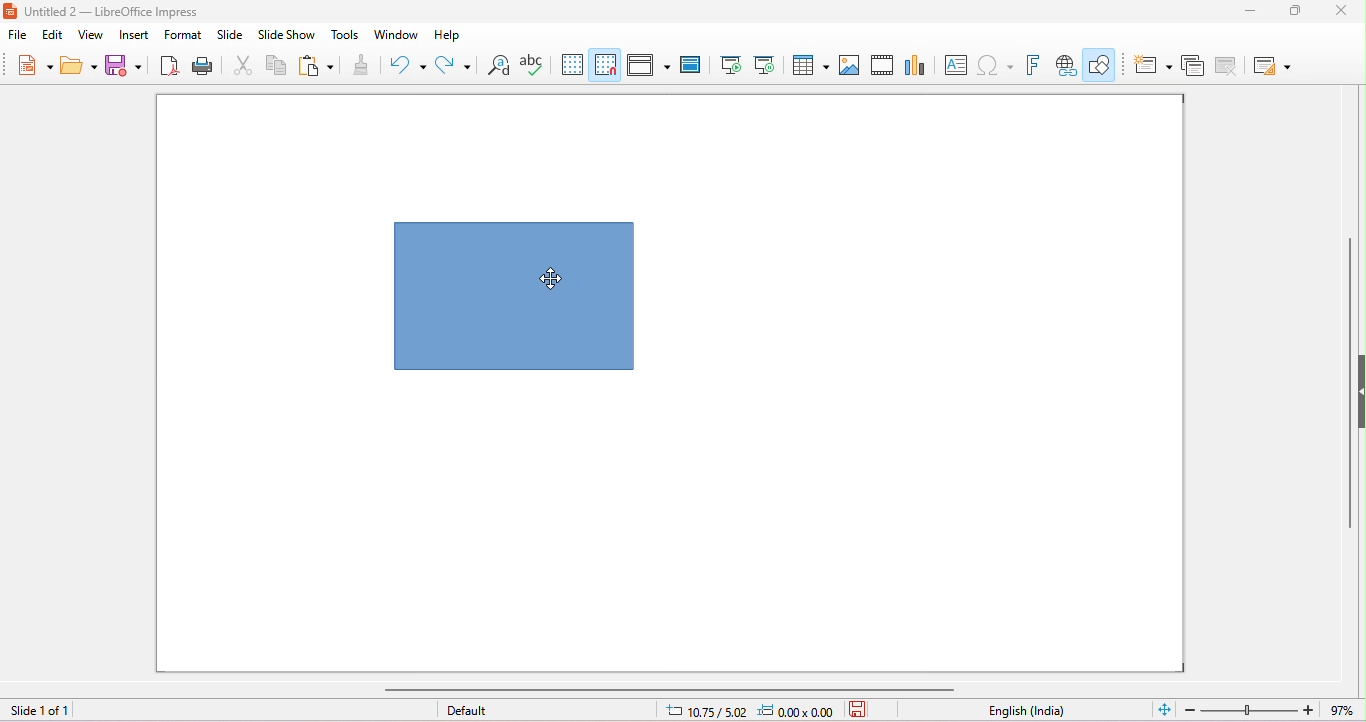 The height and width of the screenshot is (722, 1366). What do you see at coordinates (606, 64) in the screenshot?
I see `snap to grid` at bounding box center [606, 64].